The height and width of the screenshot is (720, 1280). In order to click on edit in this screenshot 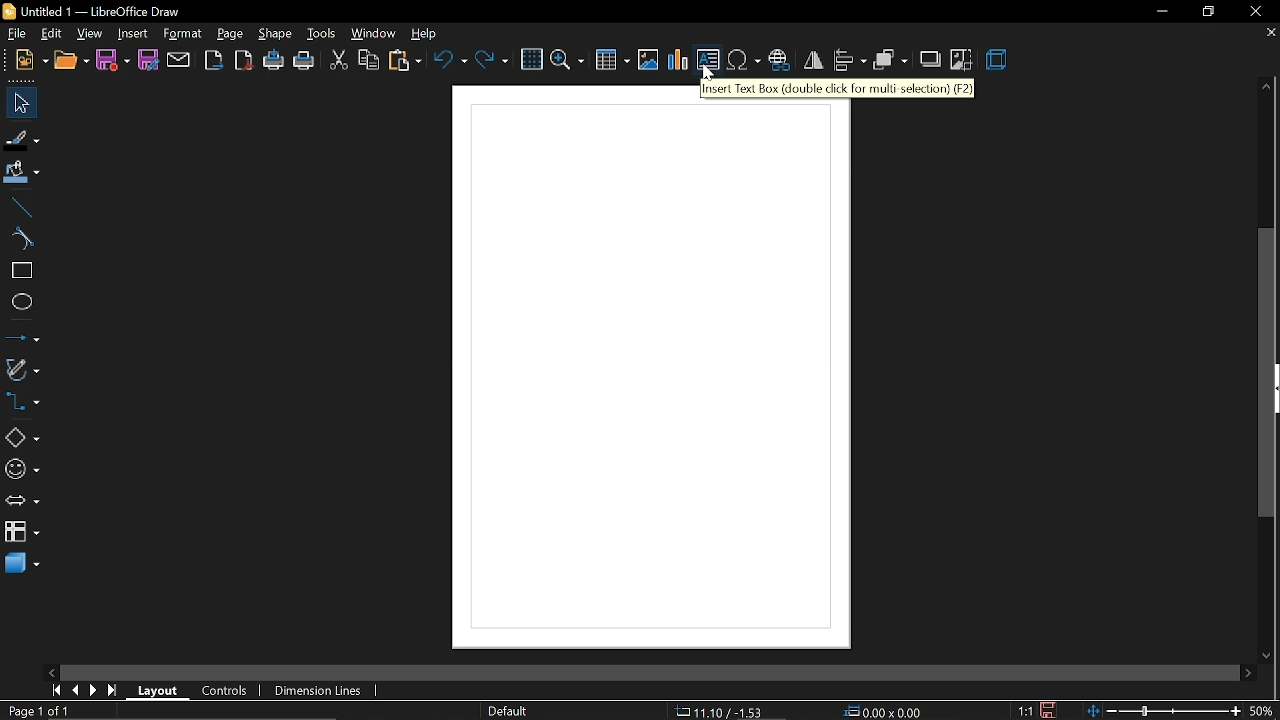, I will do `click(53, 35)`.